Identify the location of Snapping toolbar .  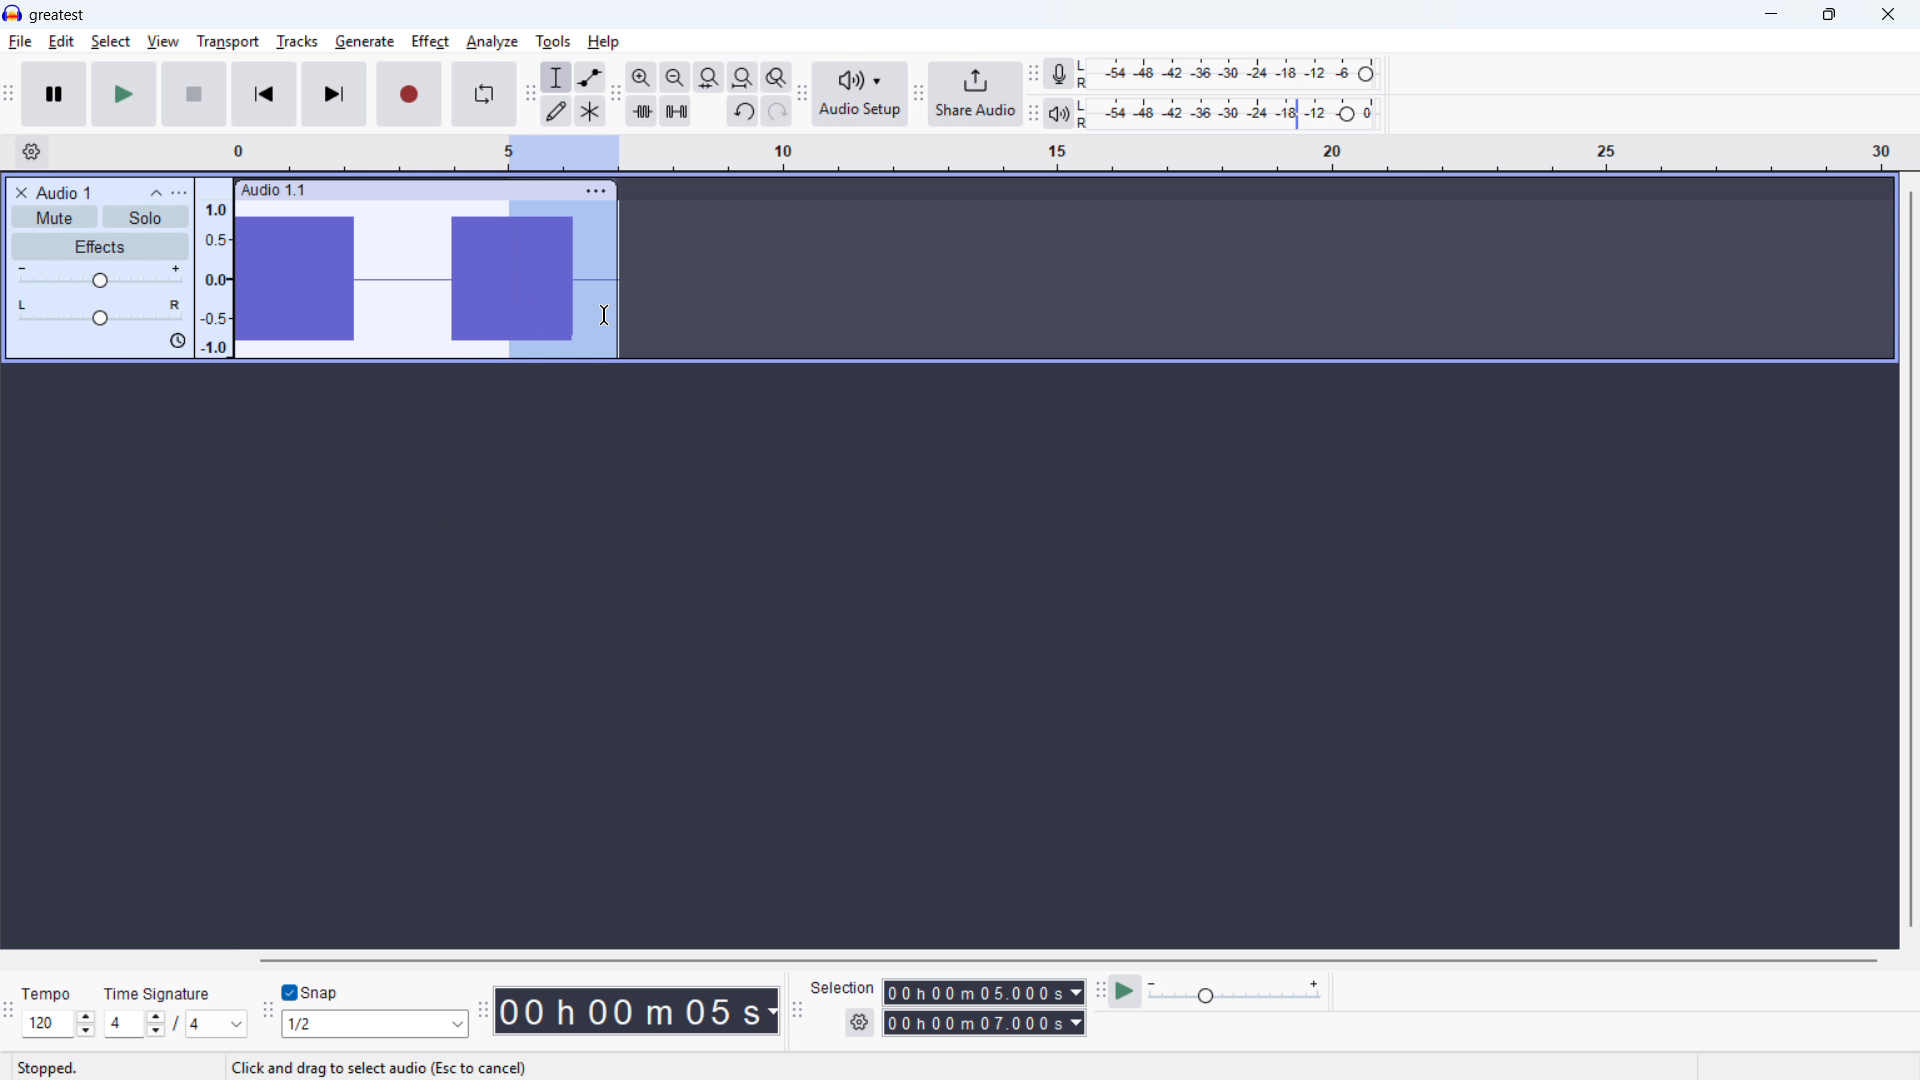
(269, 1014).